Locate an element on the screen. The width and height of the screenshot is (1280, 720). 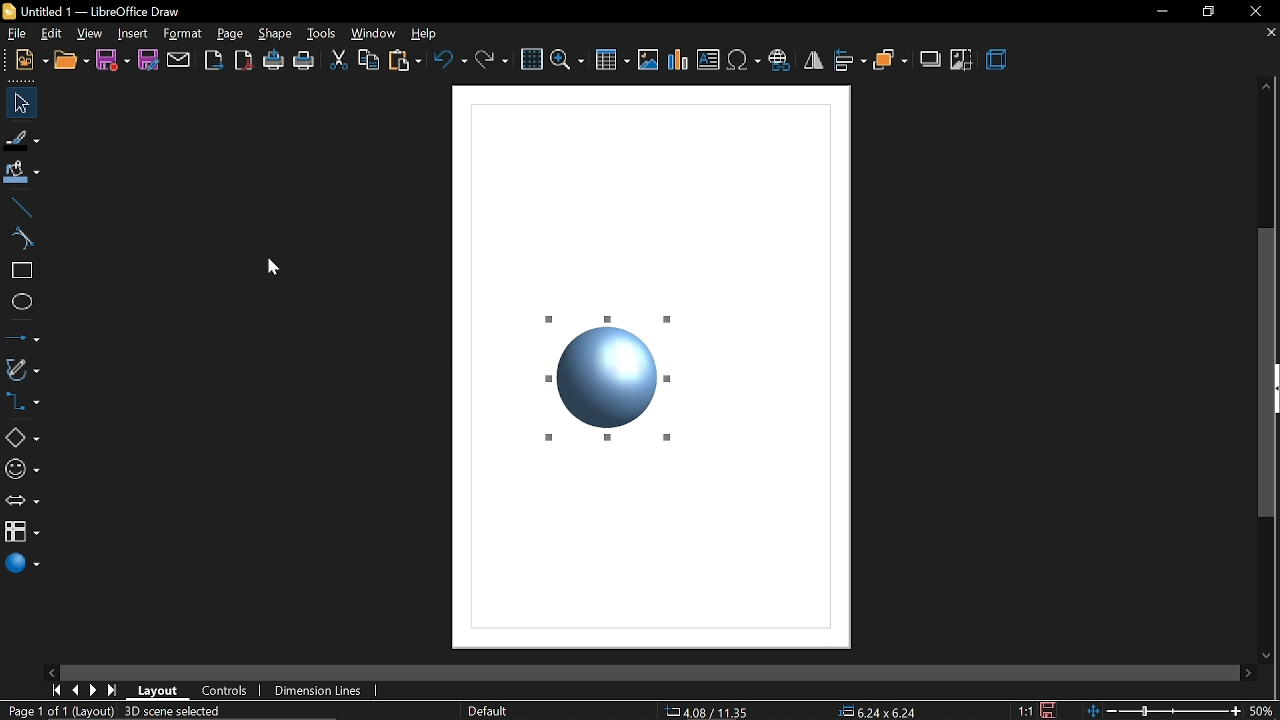
restore down is located at coordinates (1206, 11).